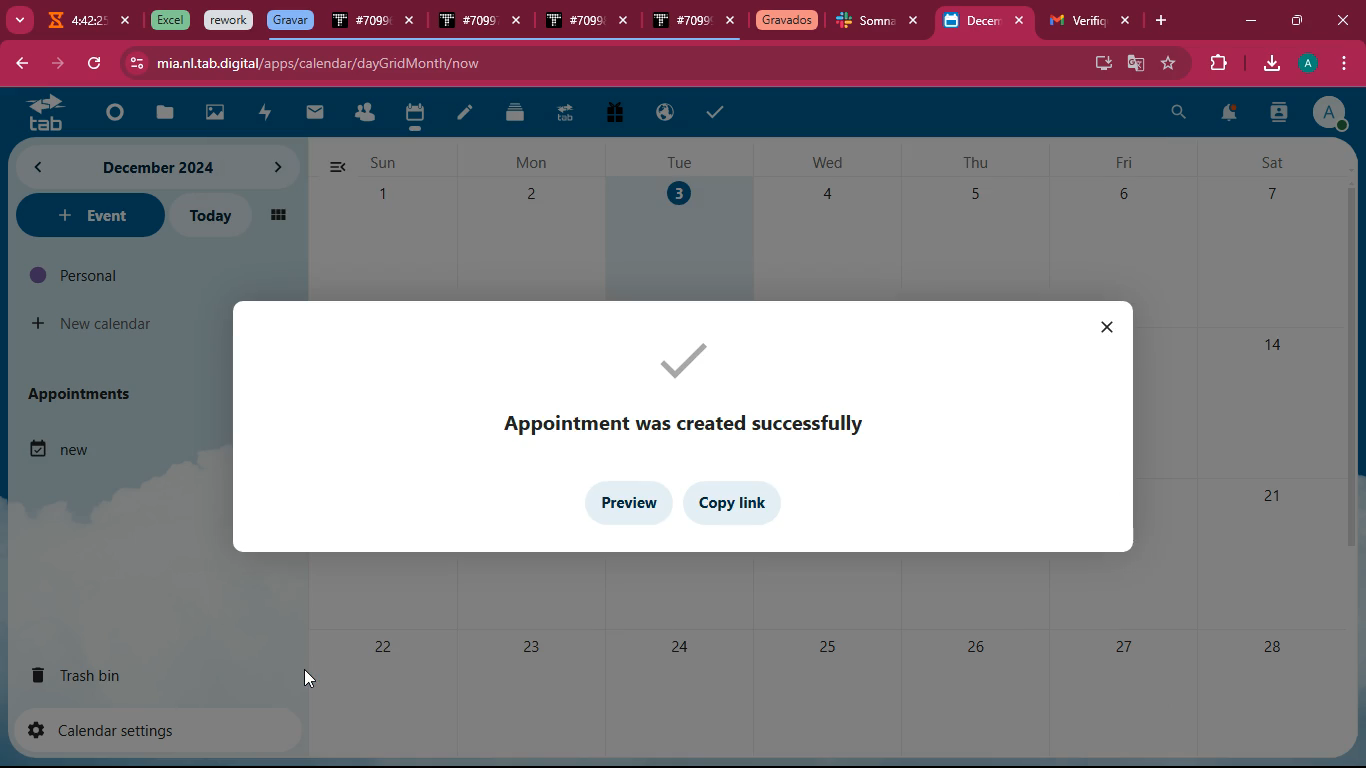 The image size is (1366, 768). Describe the element at coordinates (666, 113) in the screenshot. I see `public` at that location.